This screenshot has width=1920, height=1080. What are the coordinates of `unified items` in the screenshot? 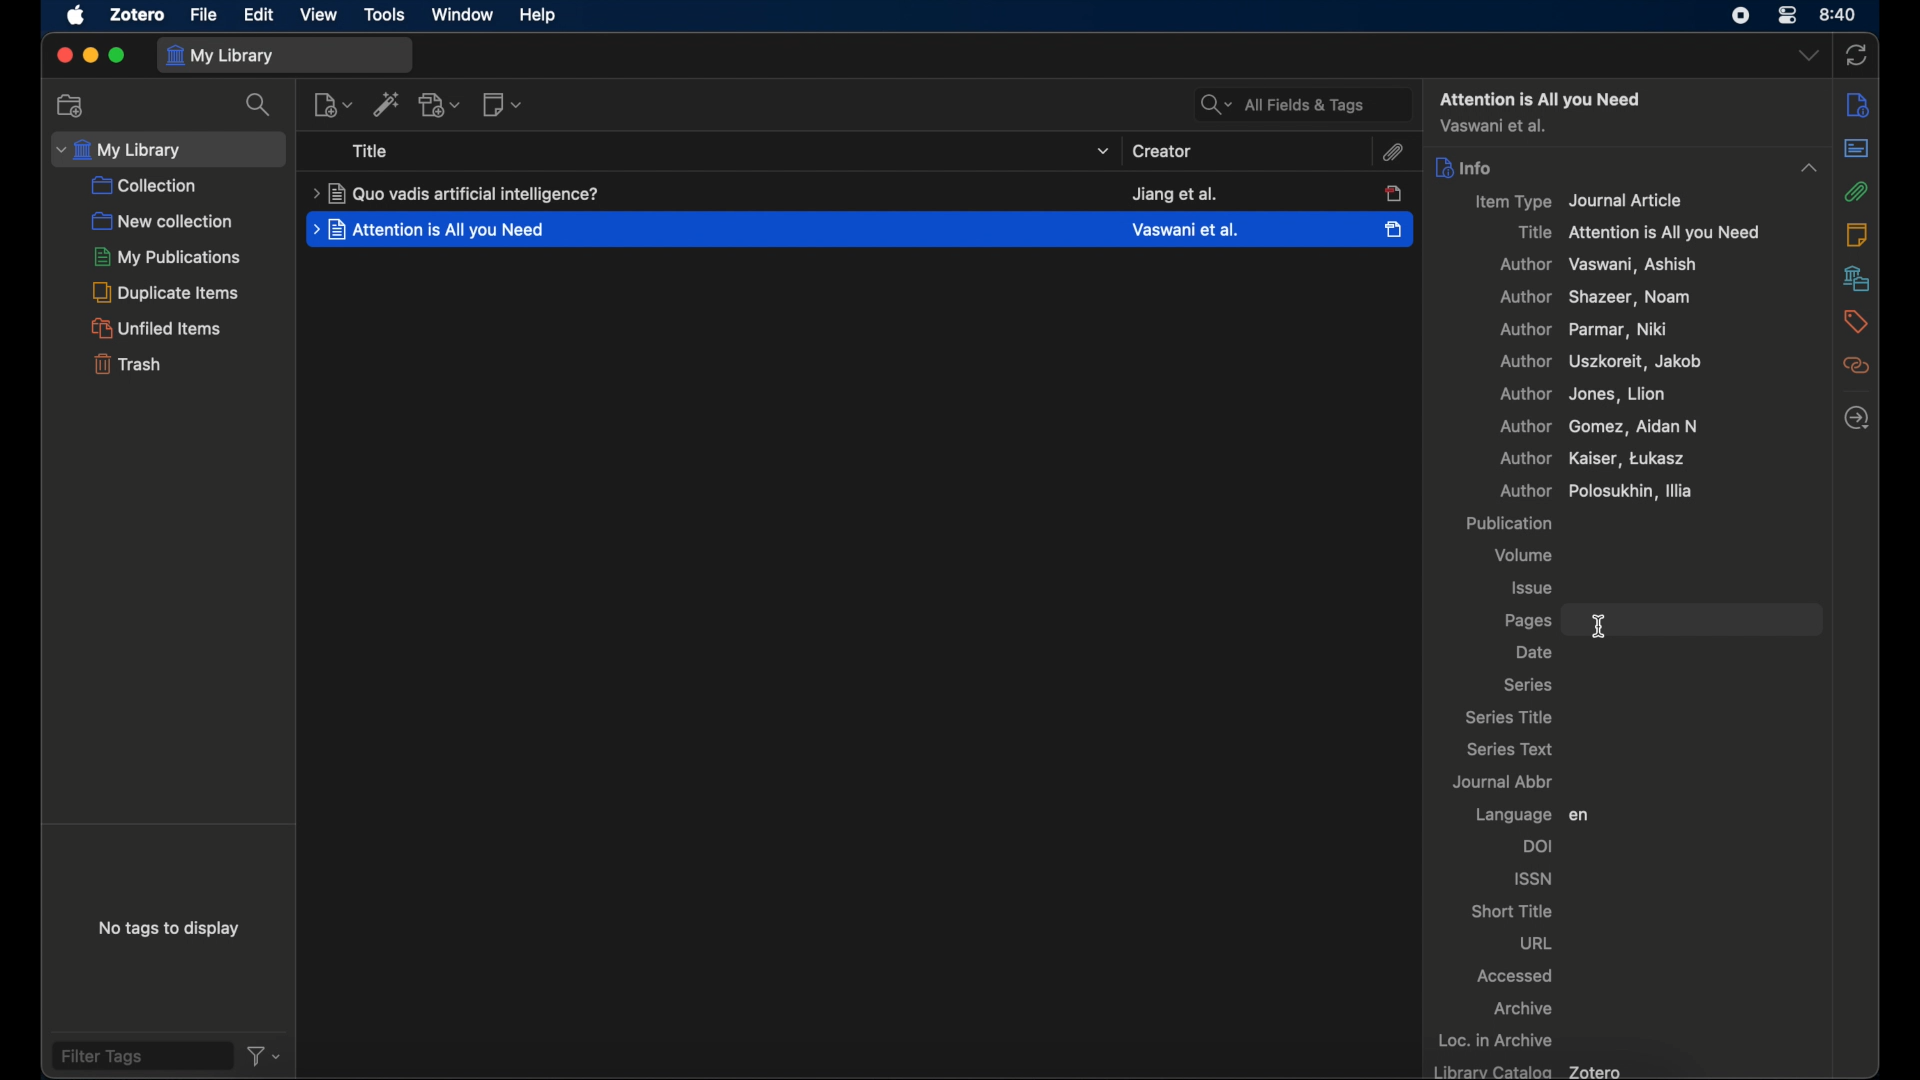 It's located at (157, 328).